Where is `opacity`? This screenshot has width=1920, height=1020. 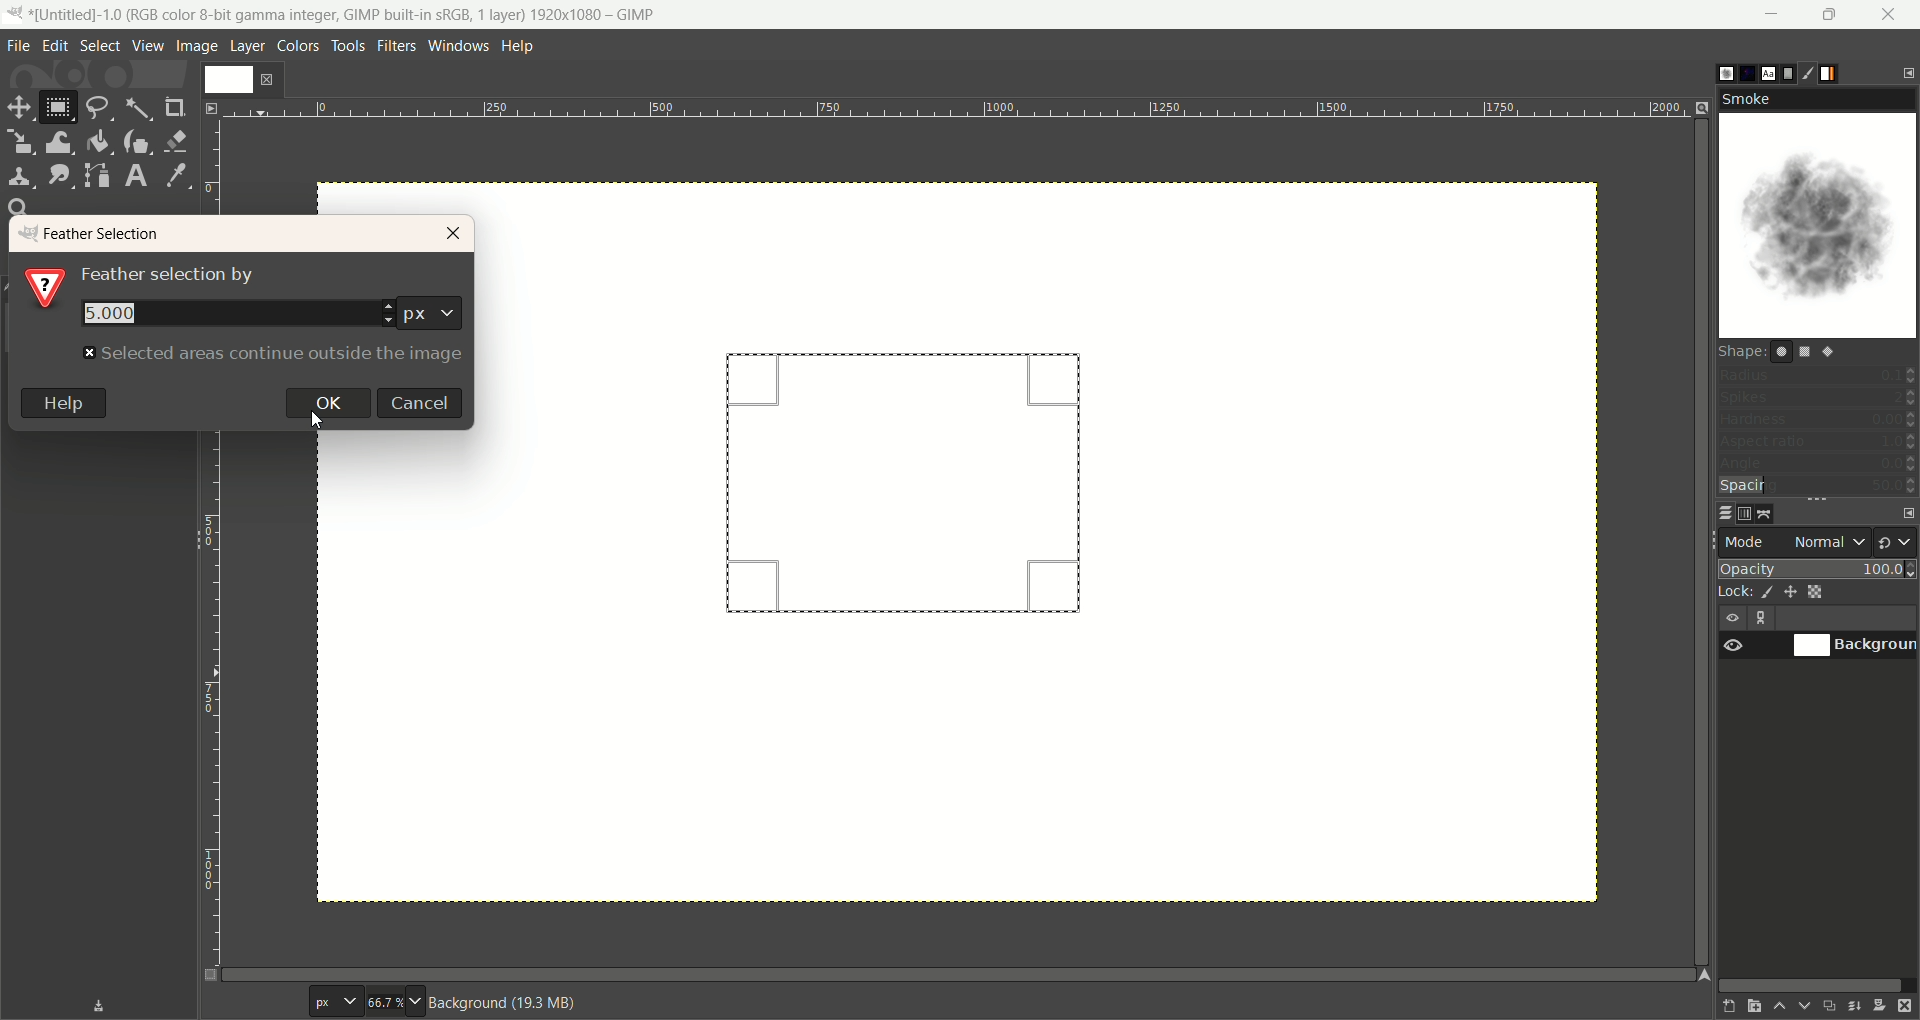 opacity is located at coordinates (1816, 568).